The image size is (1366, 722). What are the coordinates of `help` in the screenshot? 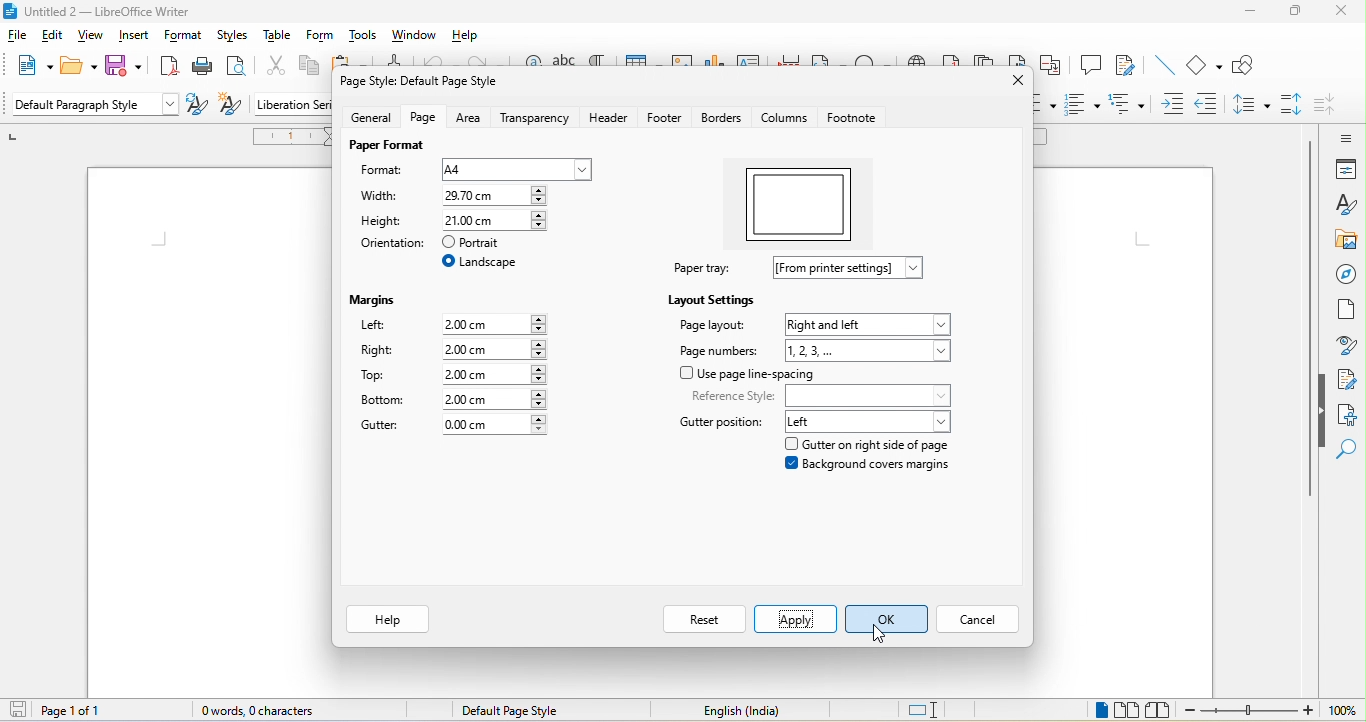 It's located at (470, 36).